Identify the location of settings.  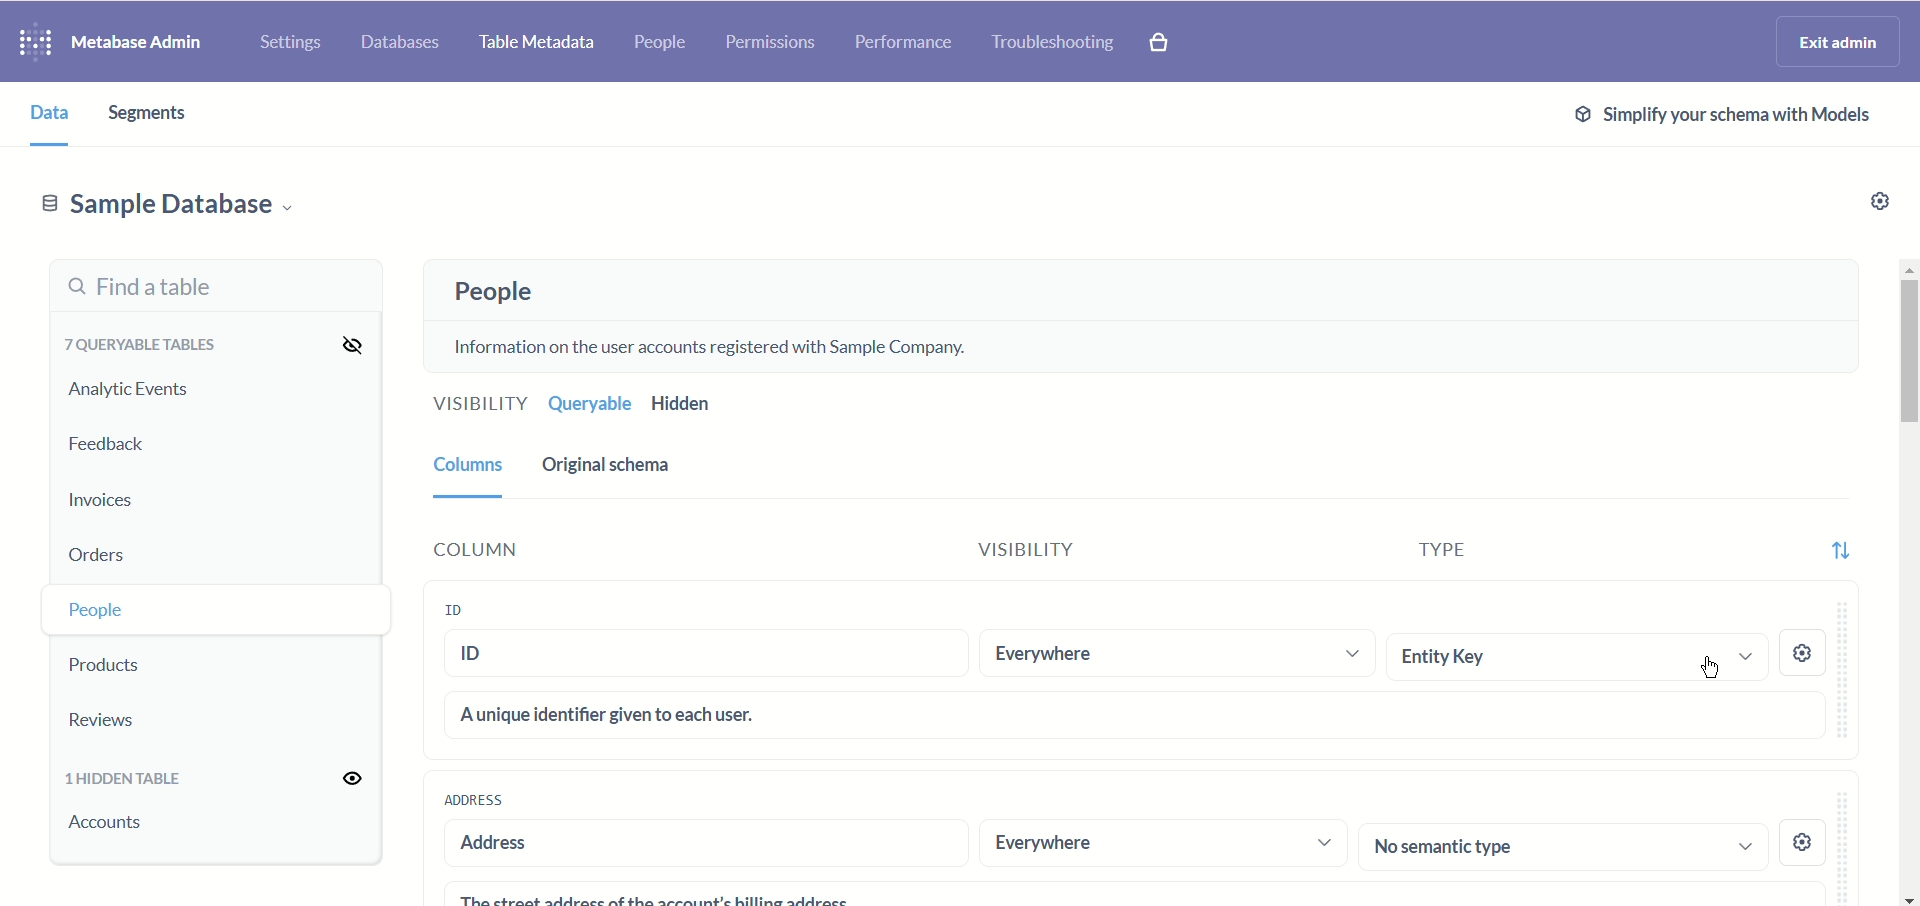
(1805, 656).